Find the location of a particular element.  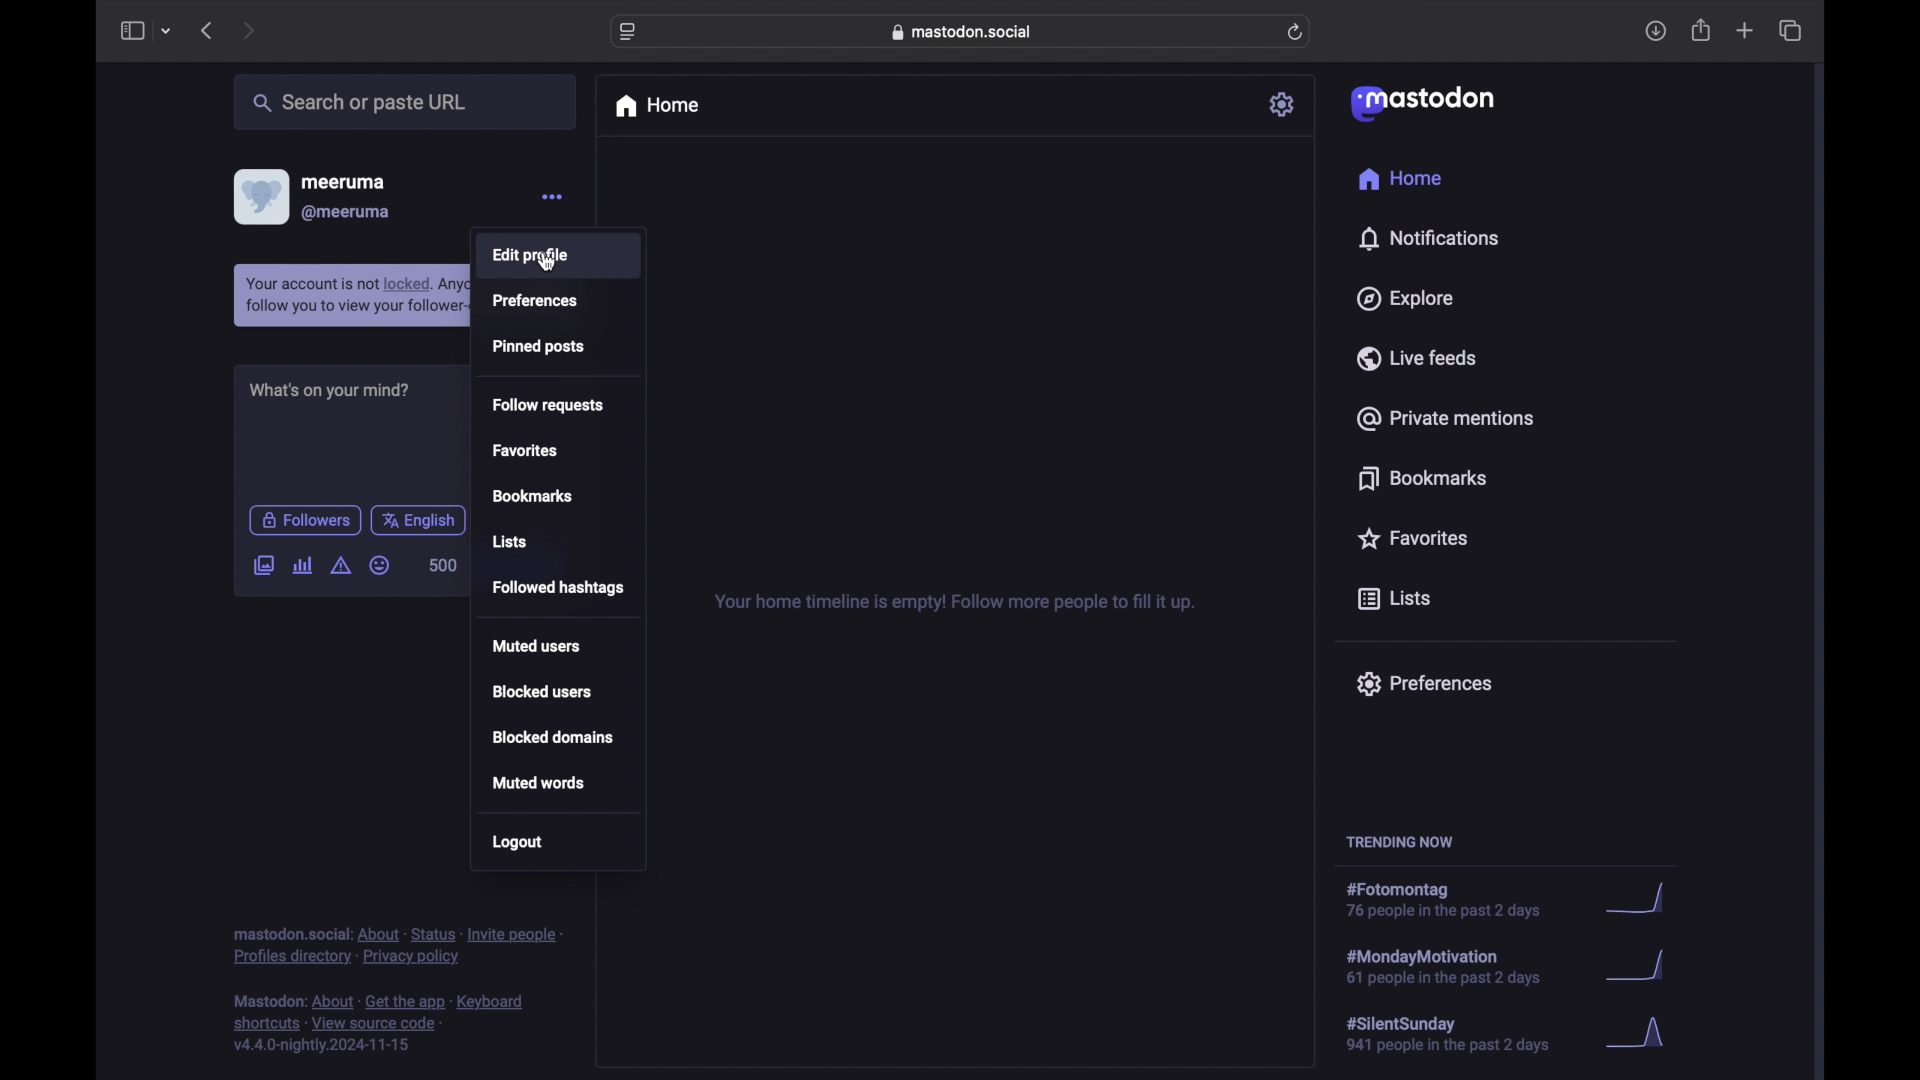

sidebar is located at coordinates (131, 31).